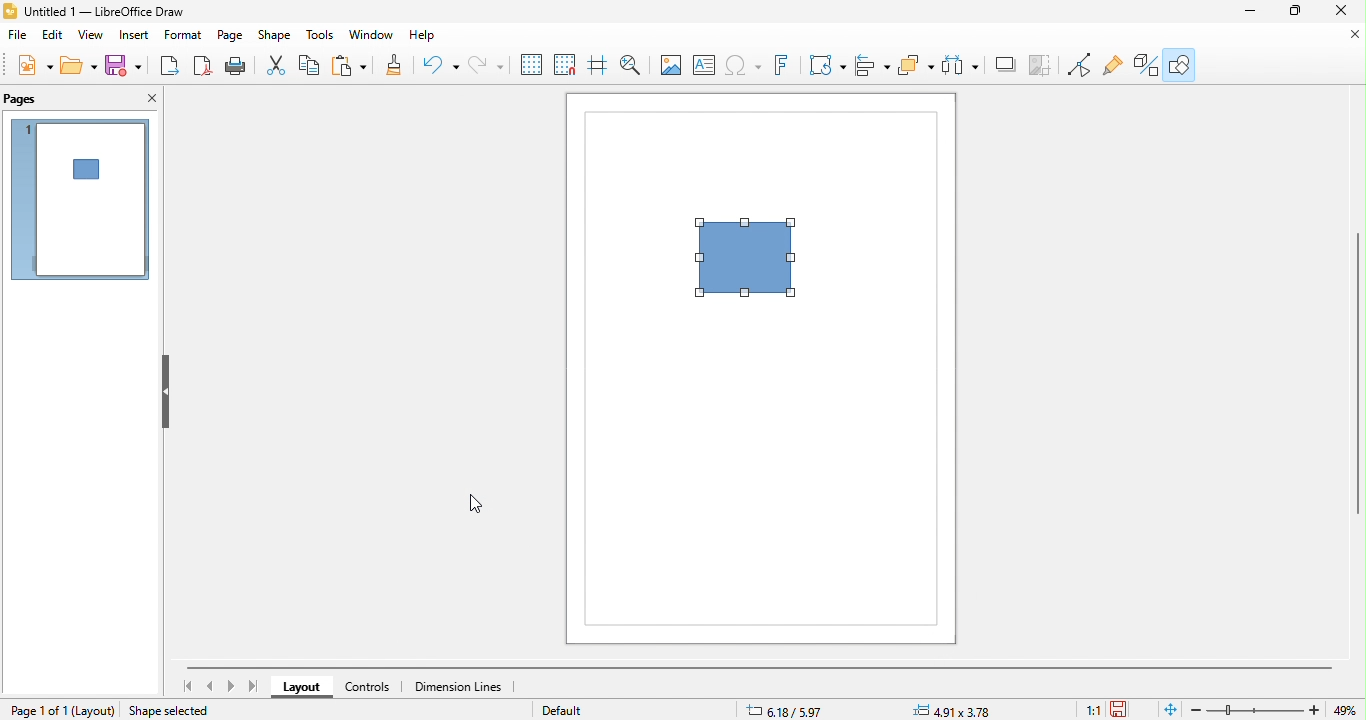 This screenshot has width=1366, height=720. I want to click on show gluepoint function, so click(1111, 66).